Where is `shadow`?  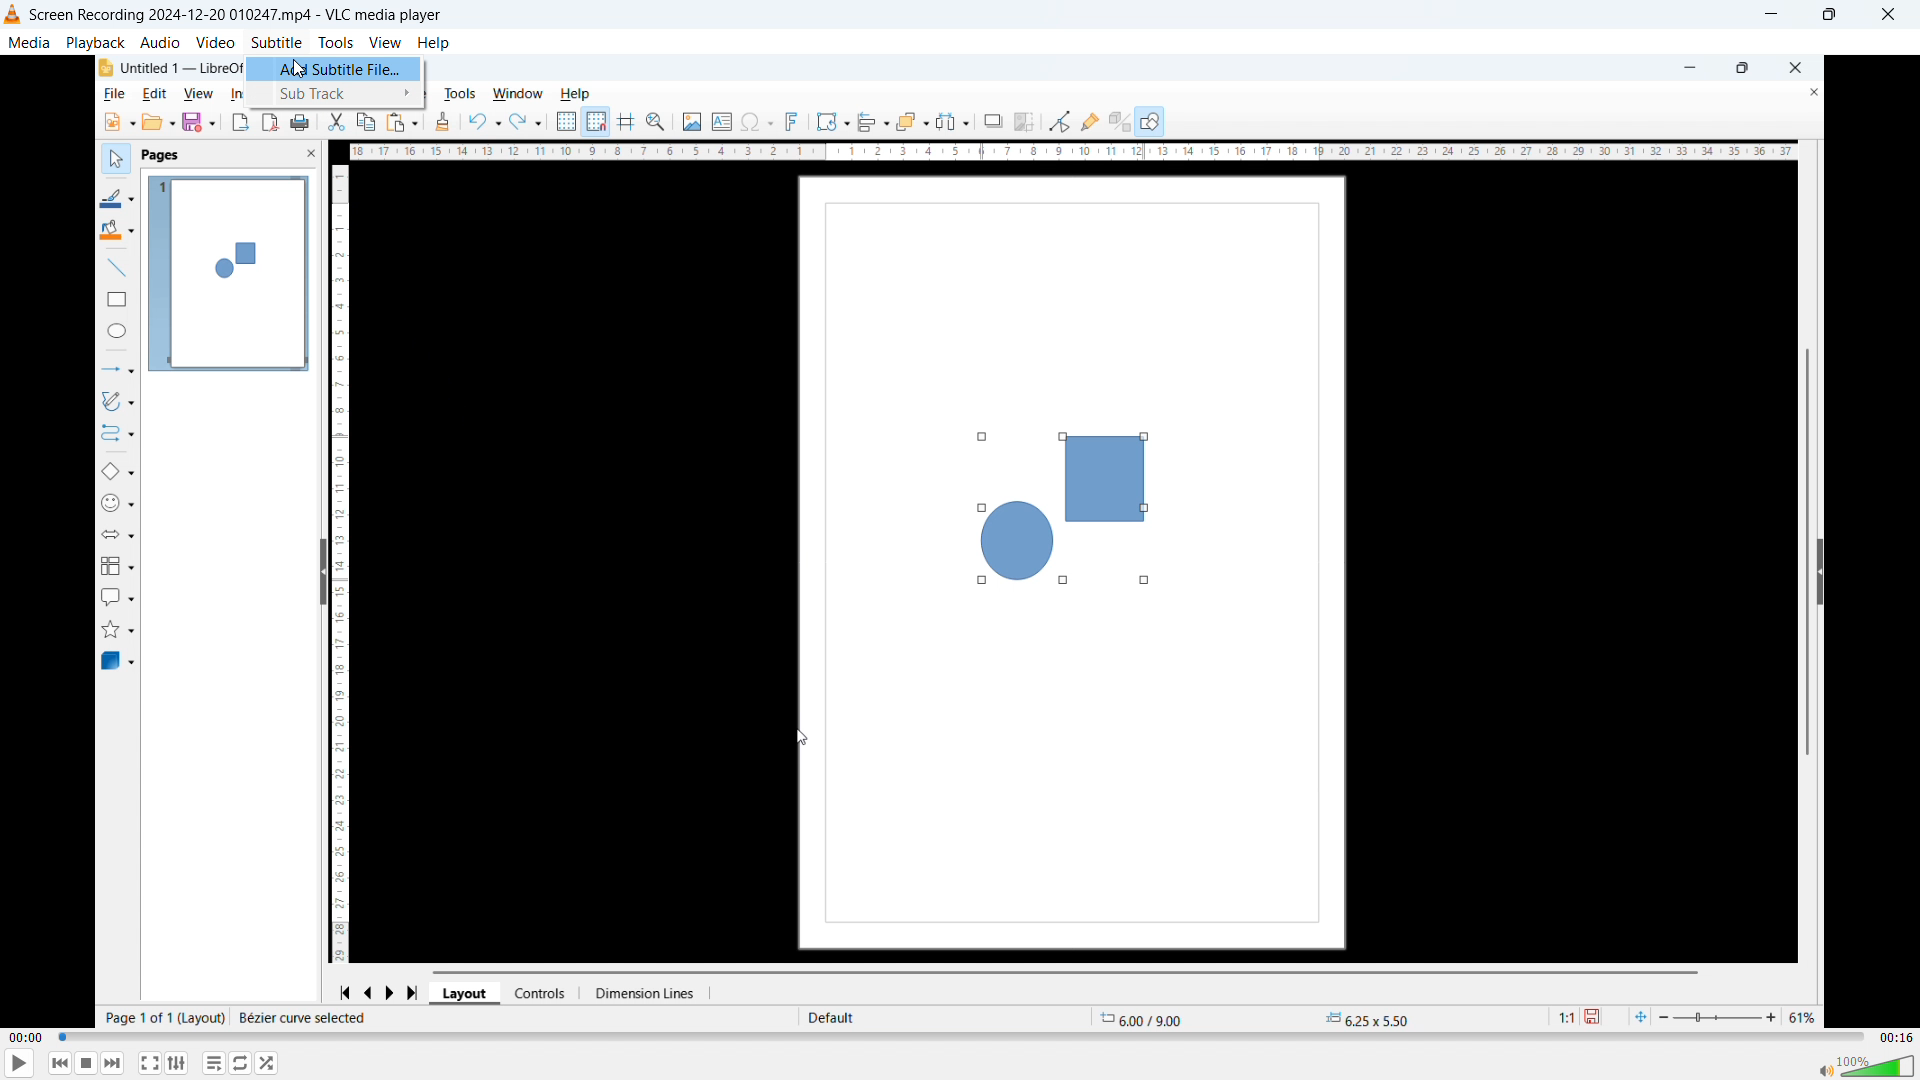 shadow is located at coordinates (993, 120).